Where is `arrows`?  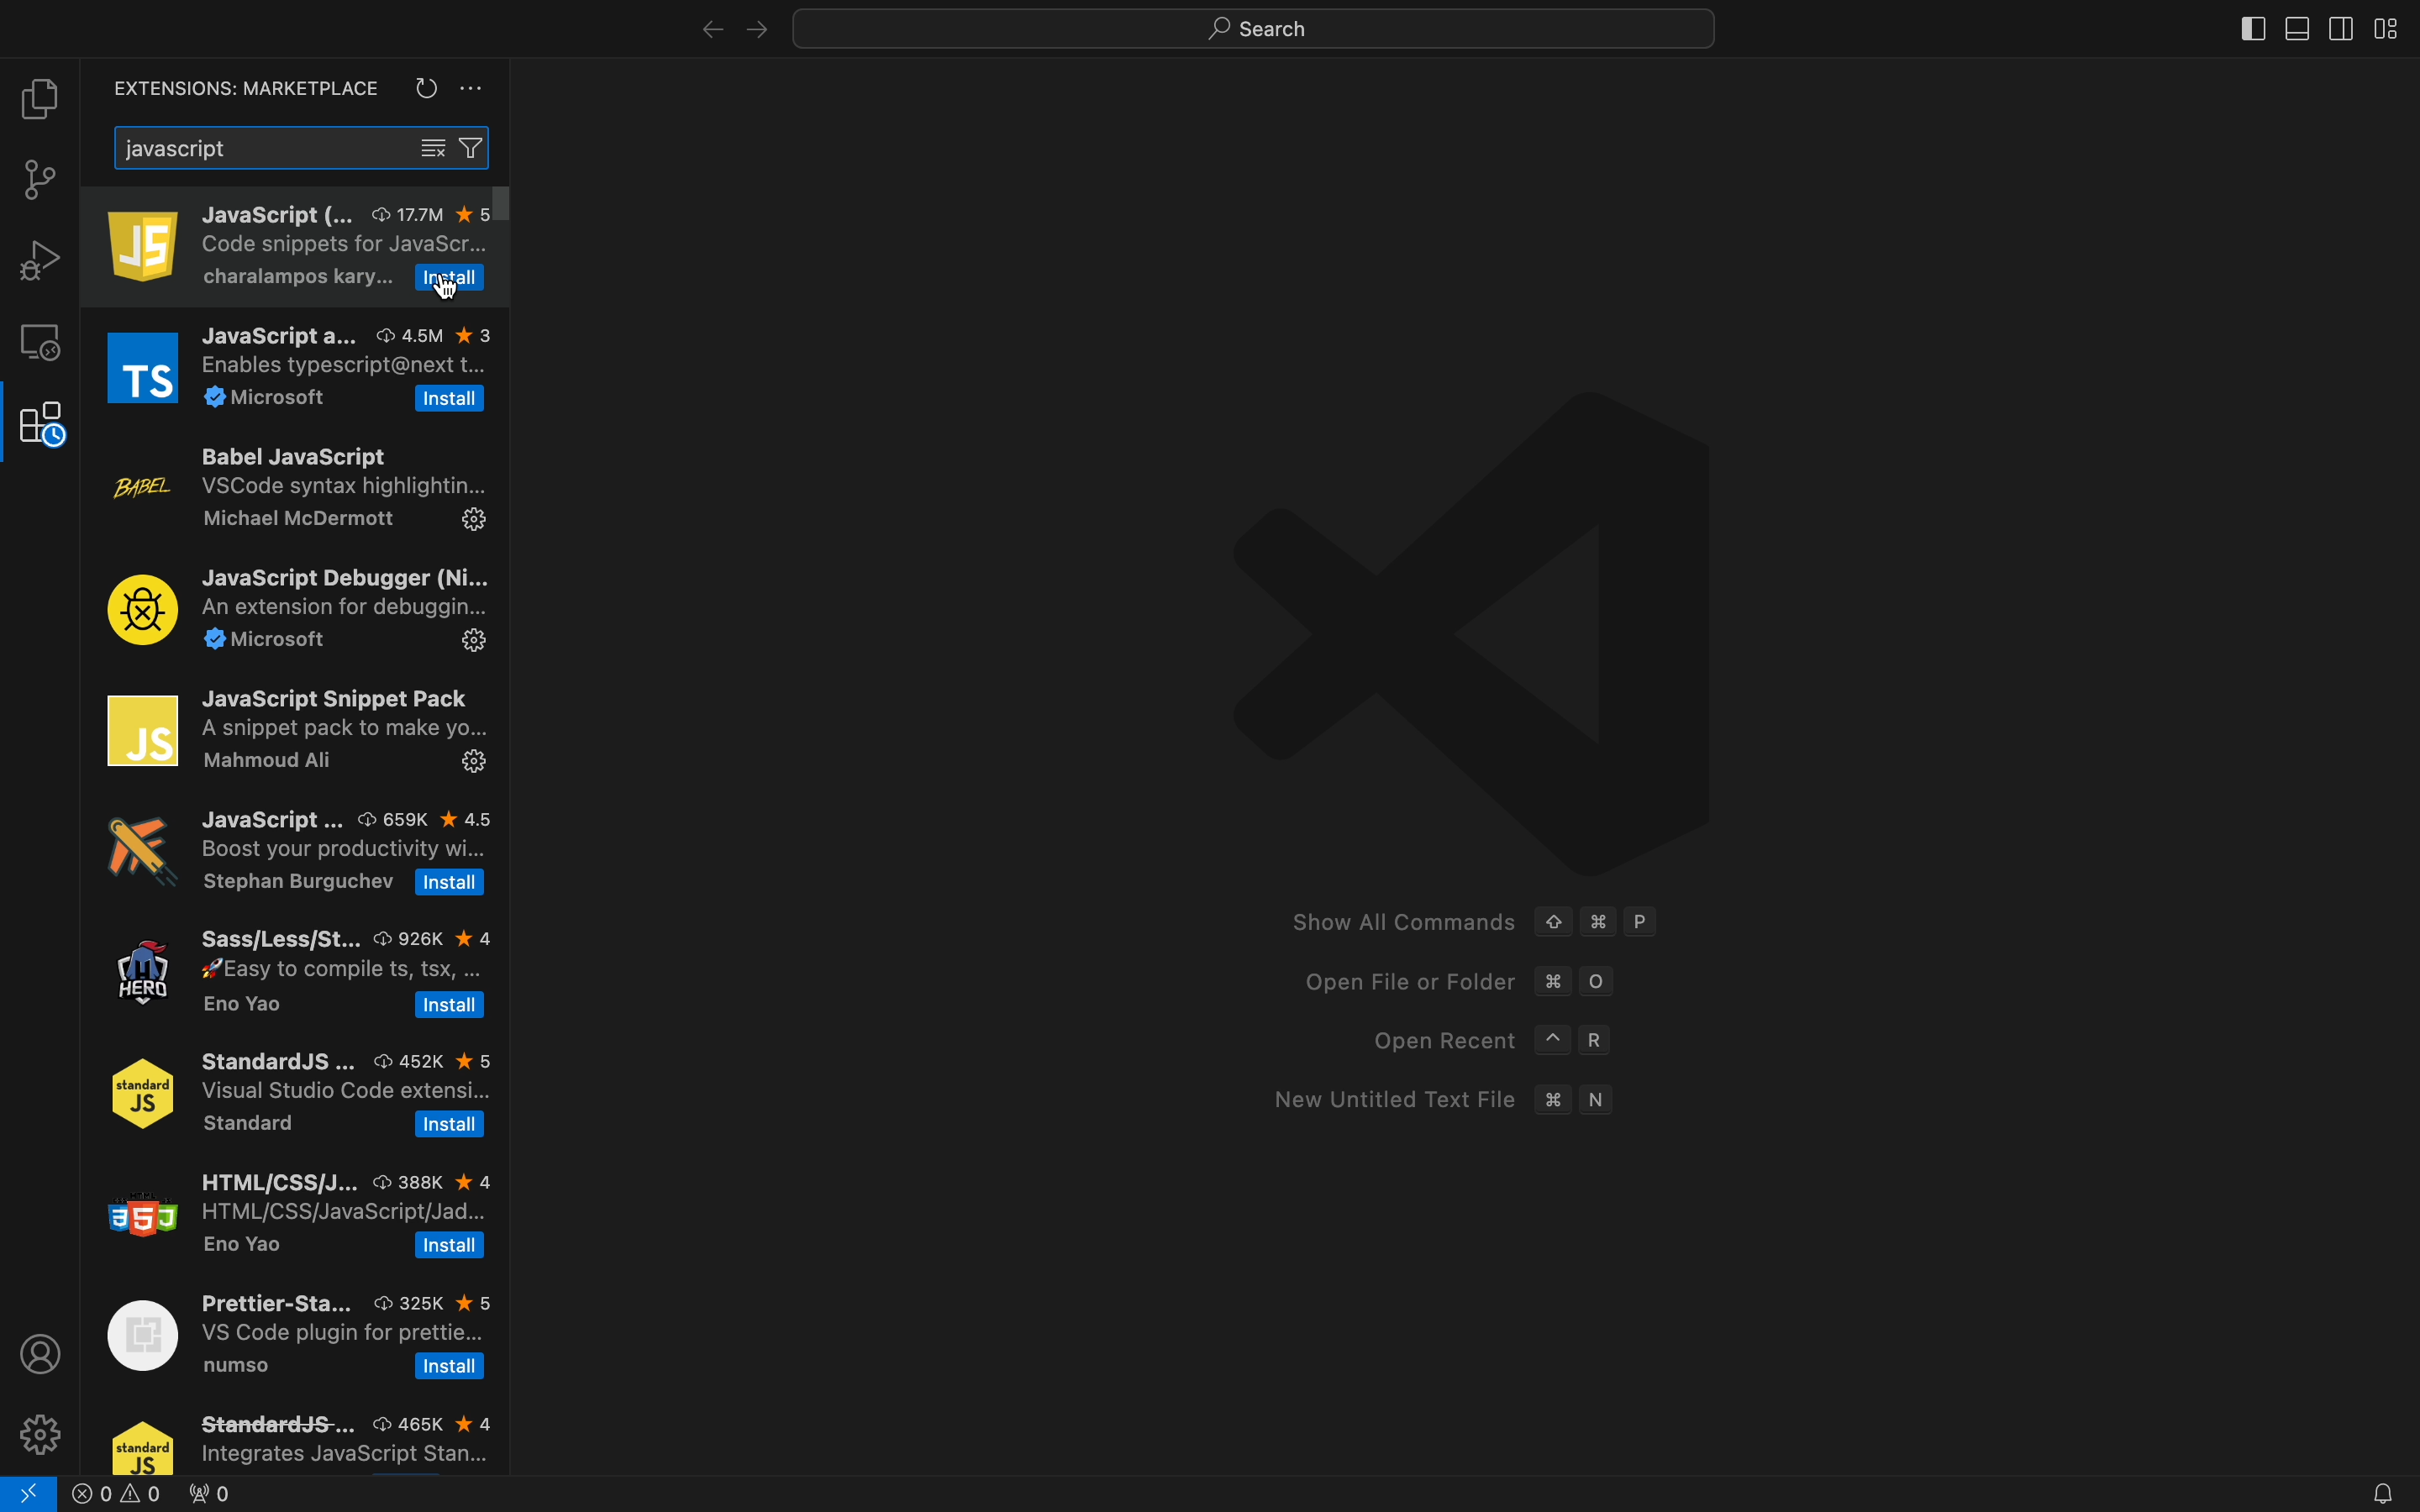
arrows is located at coordinates (728, 29).